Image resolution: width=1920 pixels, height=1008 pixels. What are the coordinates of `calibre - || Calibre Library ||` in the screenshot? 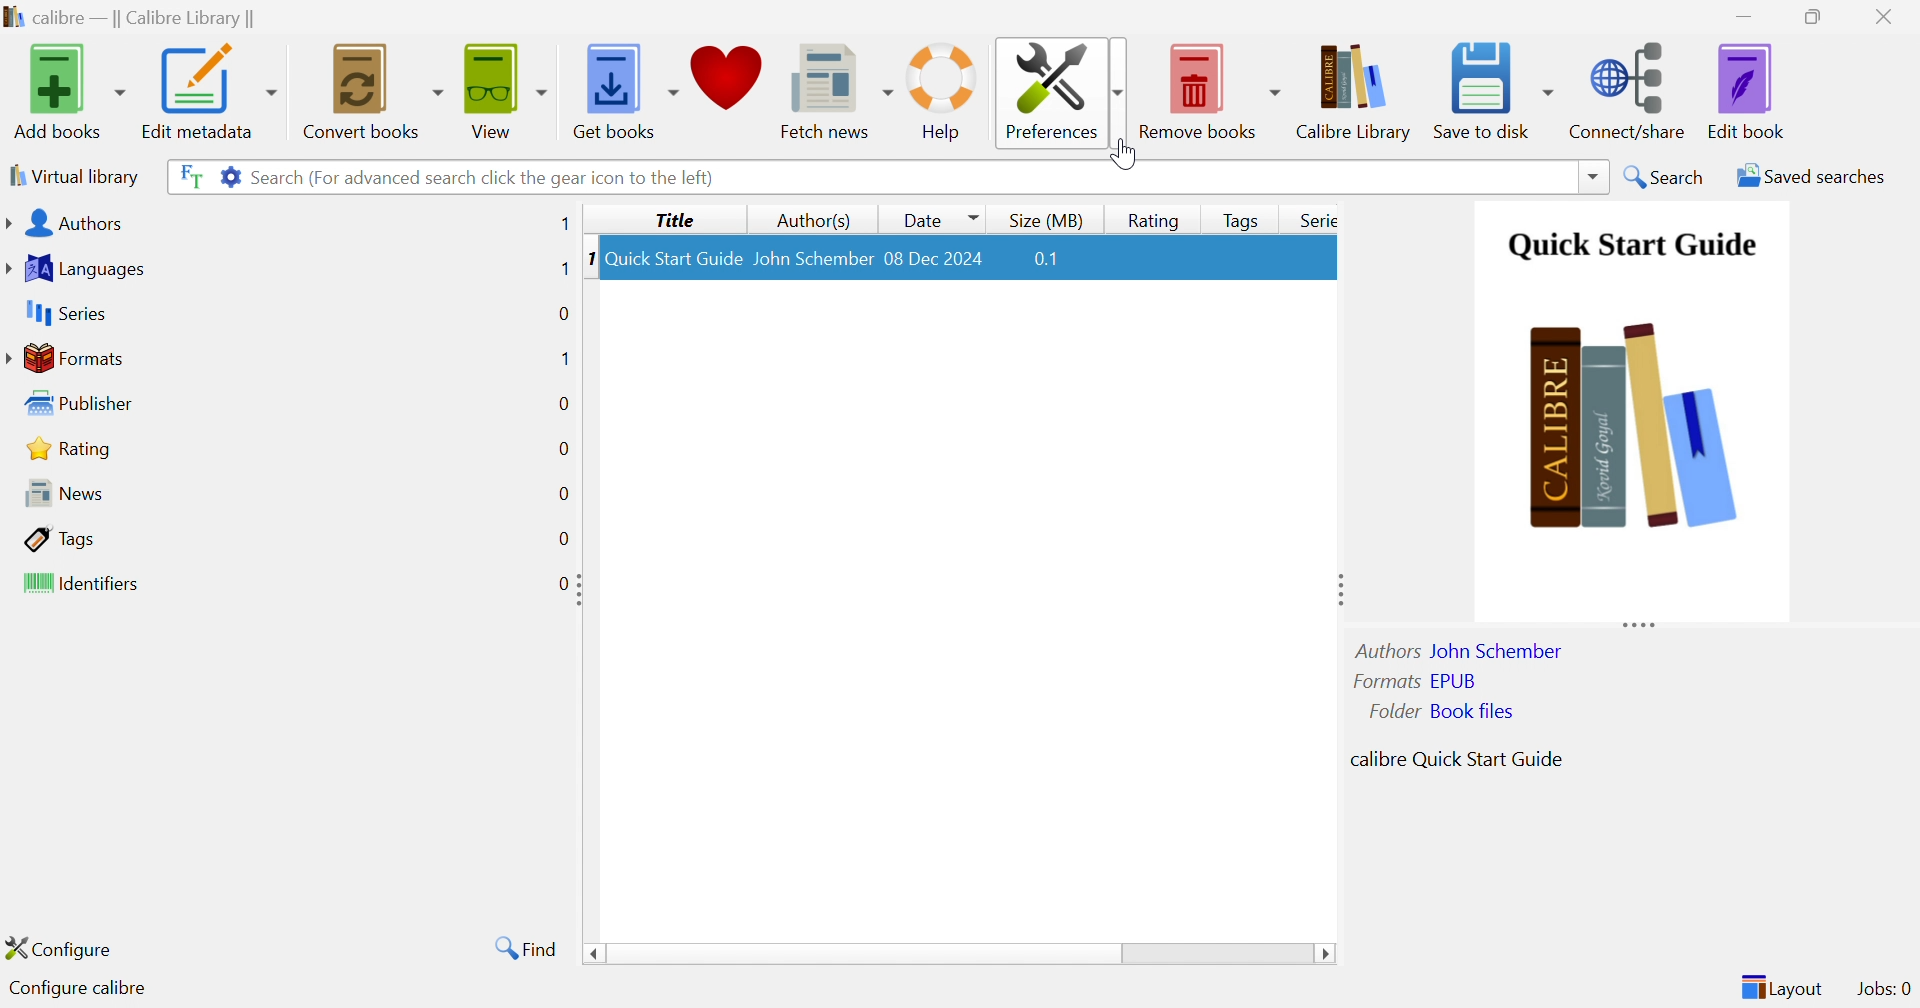 It's located at (127, 19).